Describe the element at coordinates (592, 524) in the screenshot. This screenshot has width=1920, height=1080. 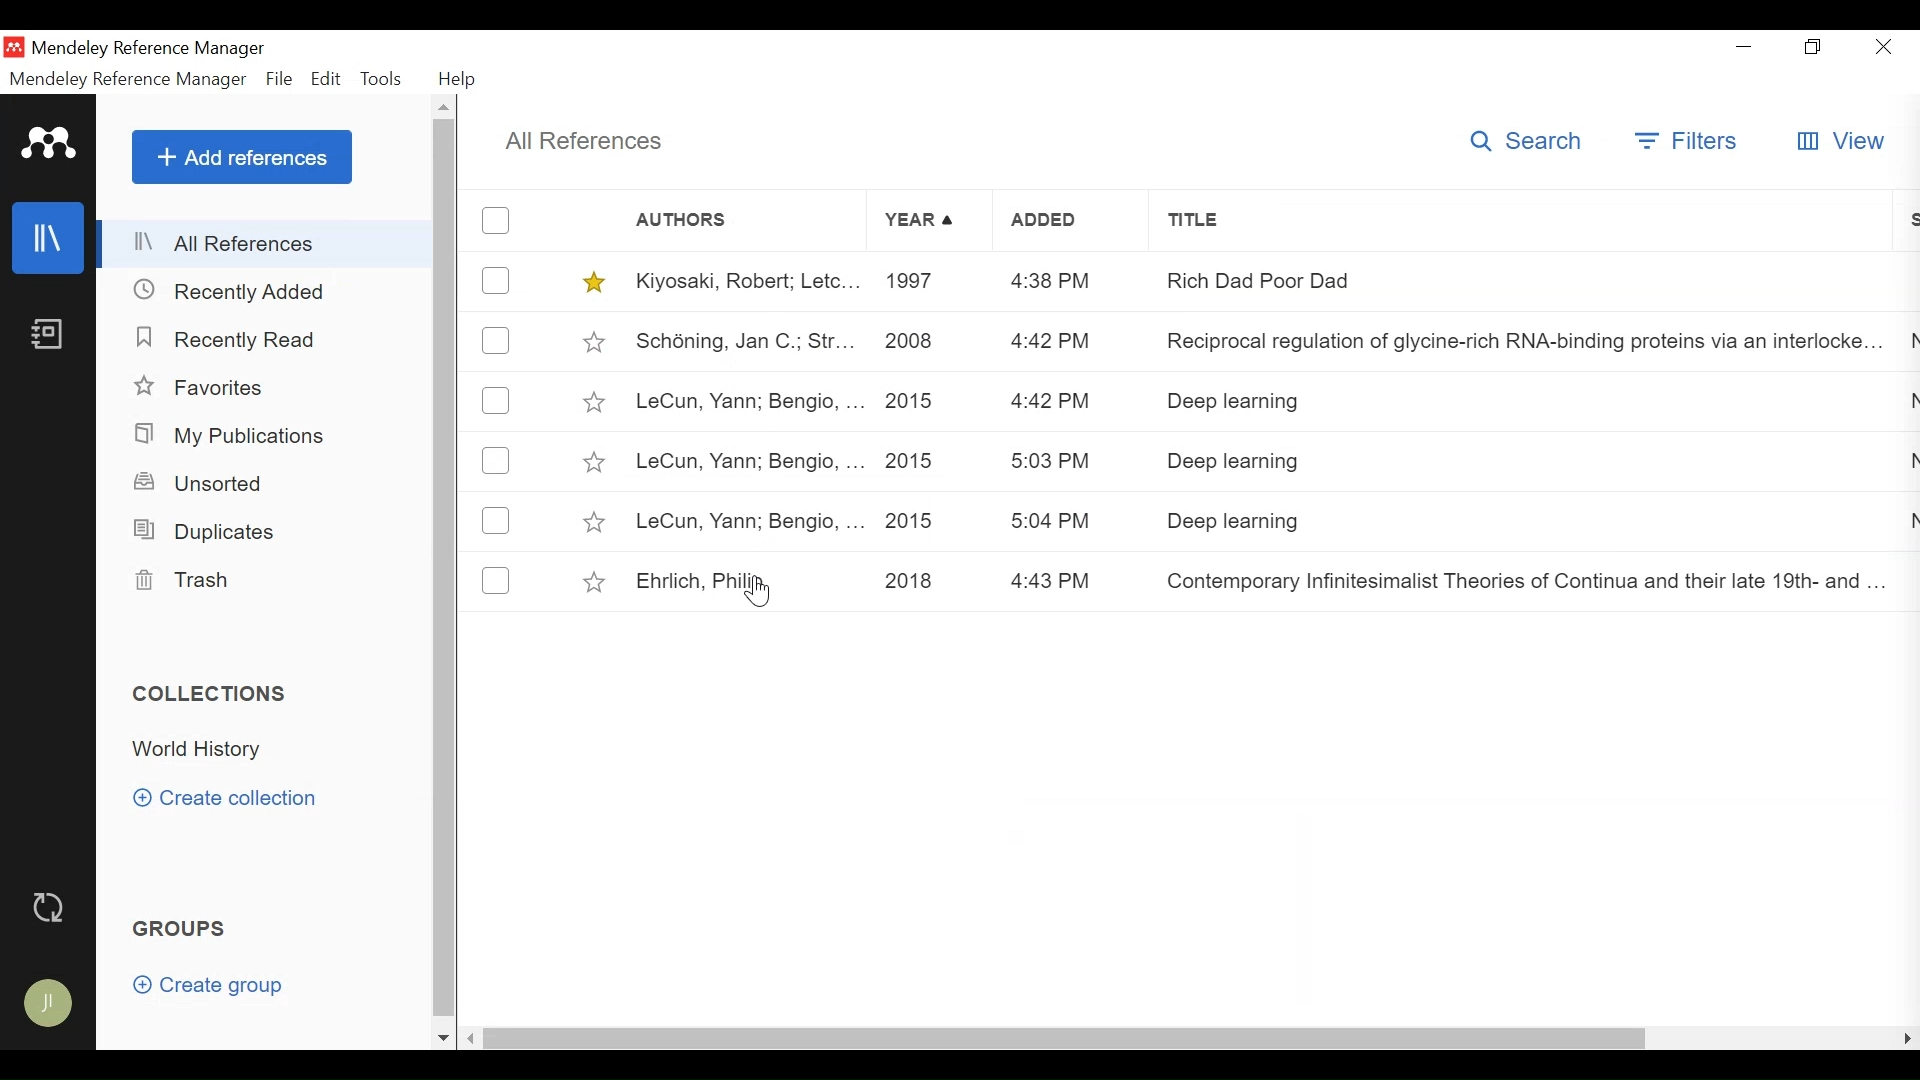
I see `(un)select favorite` at that location.